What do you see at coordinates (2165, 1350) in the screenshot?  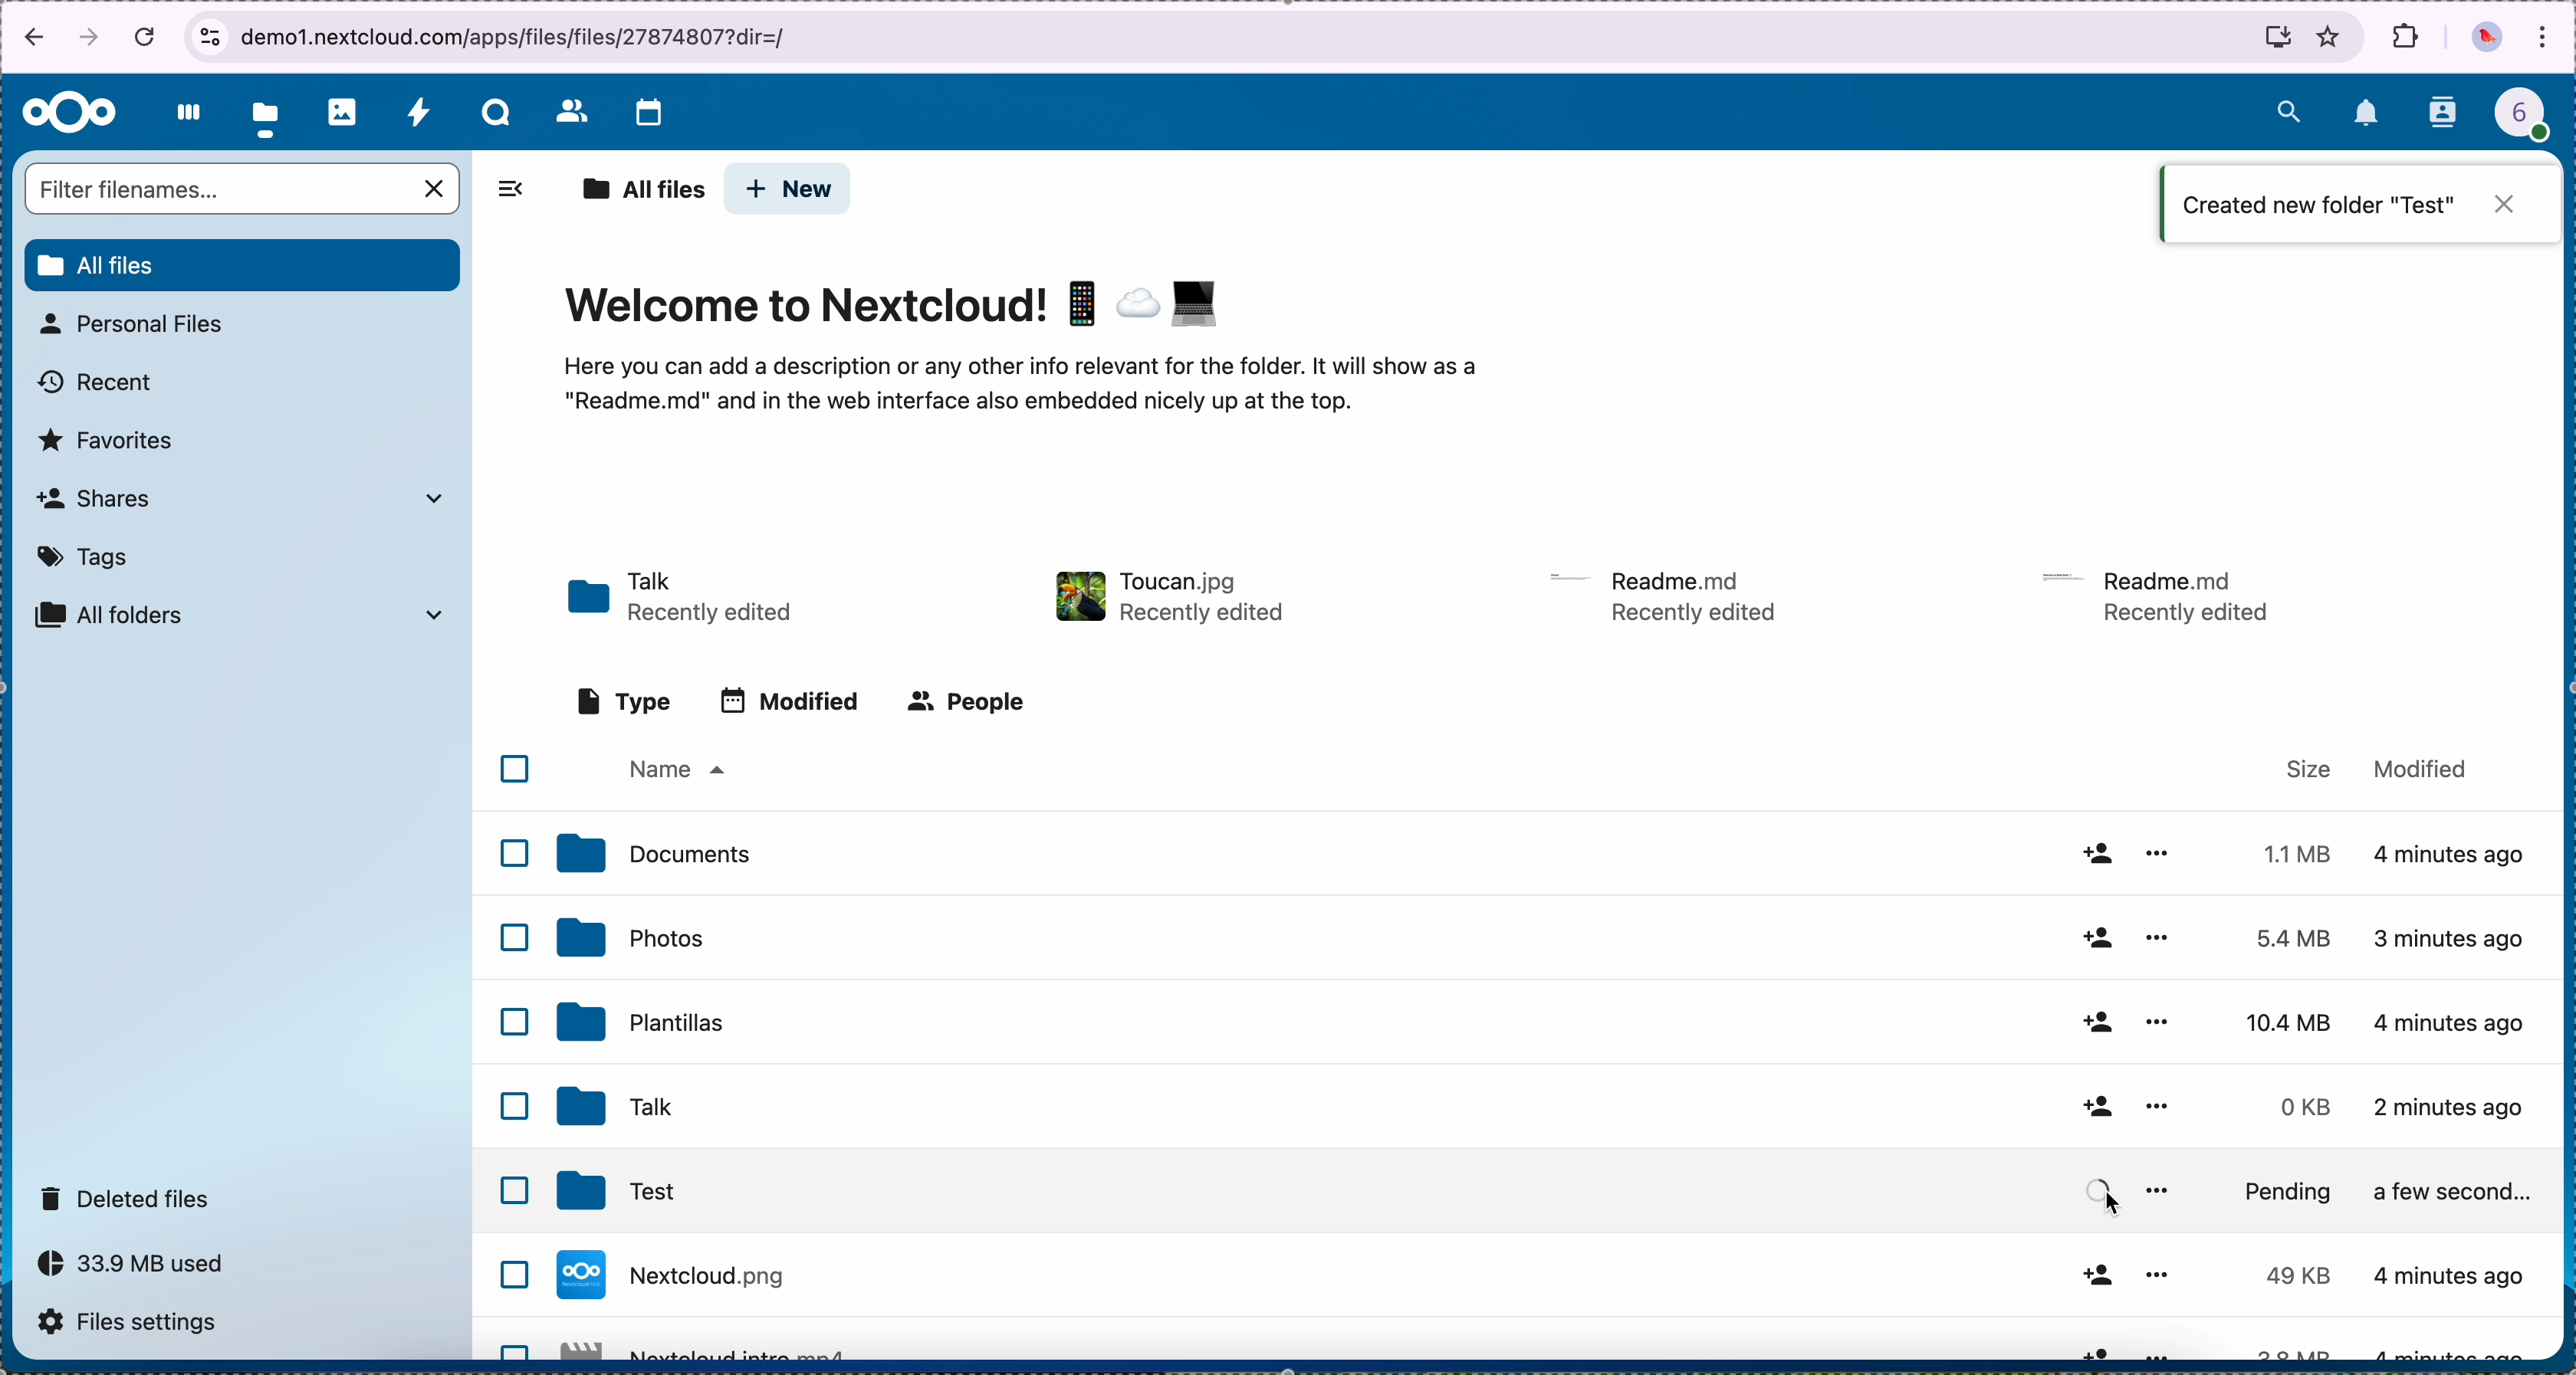 I see `more options` at bounding box center [2165, 1350].